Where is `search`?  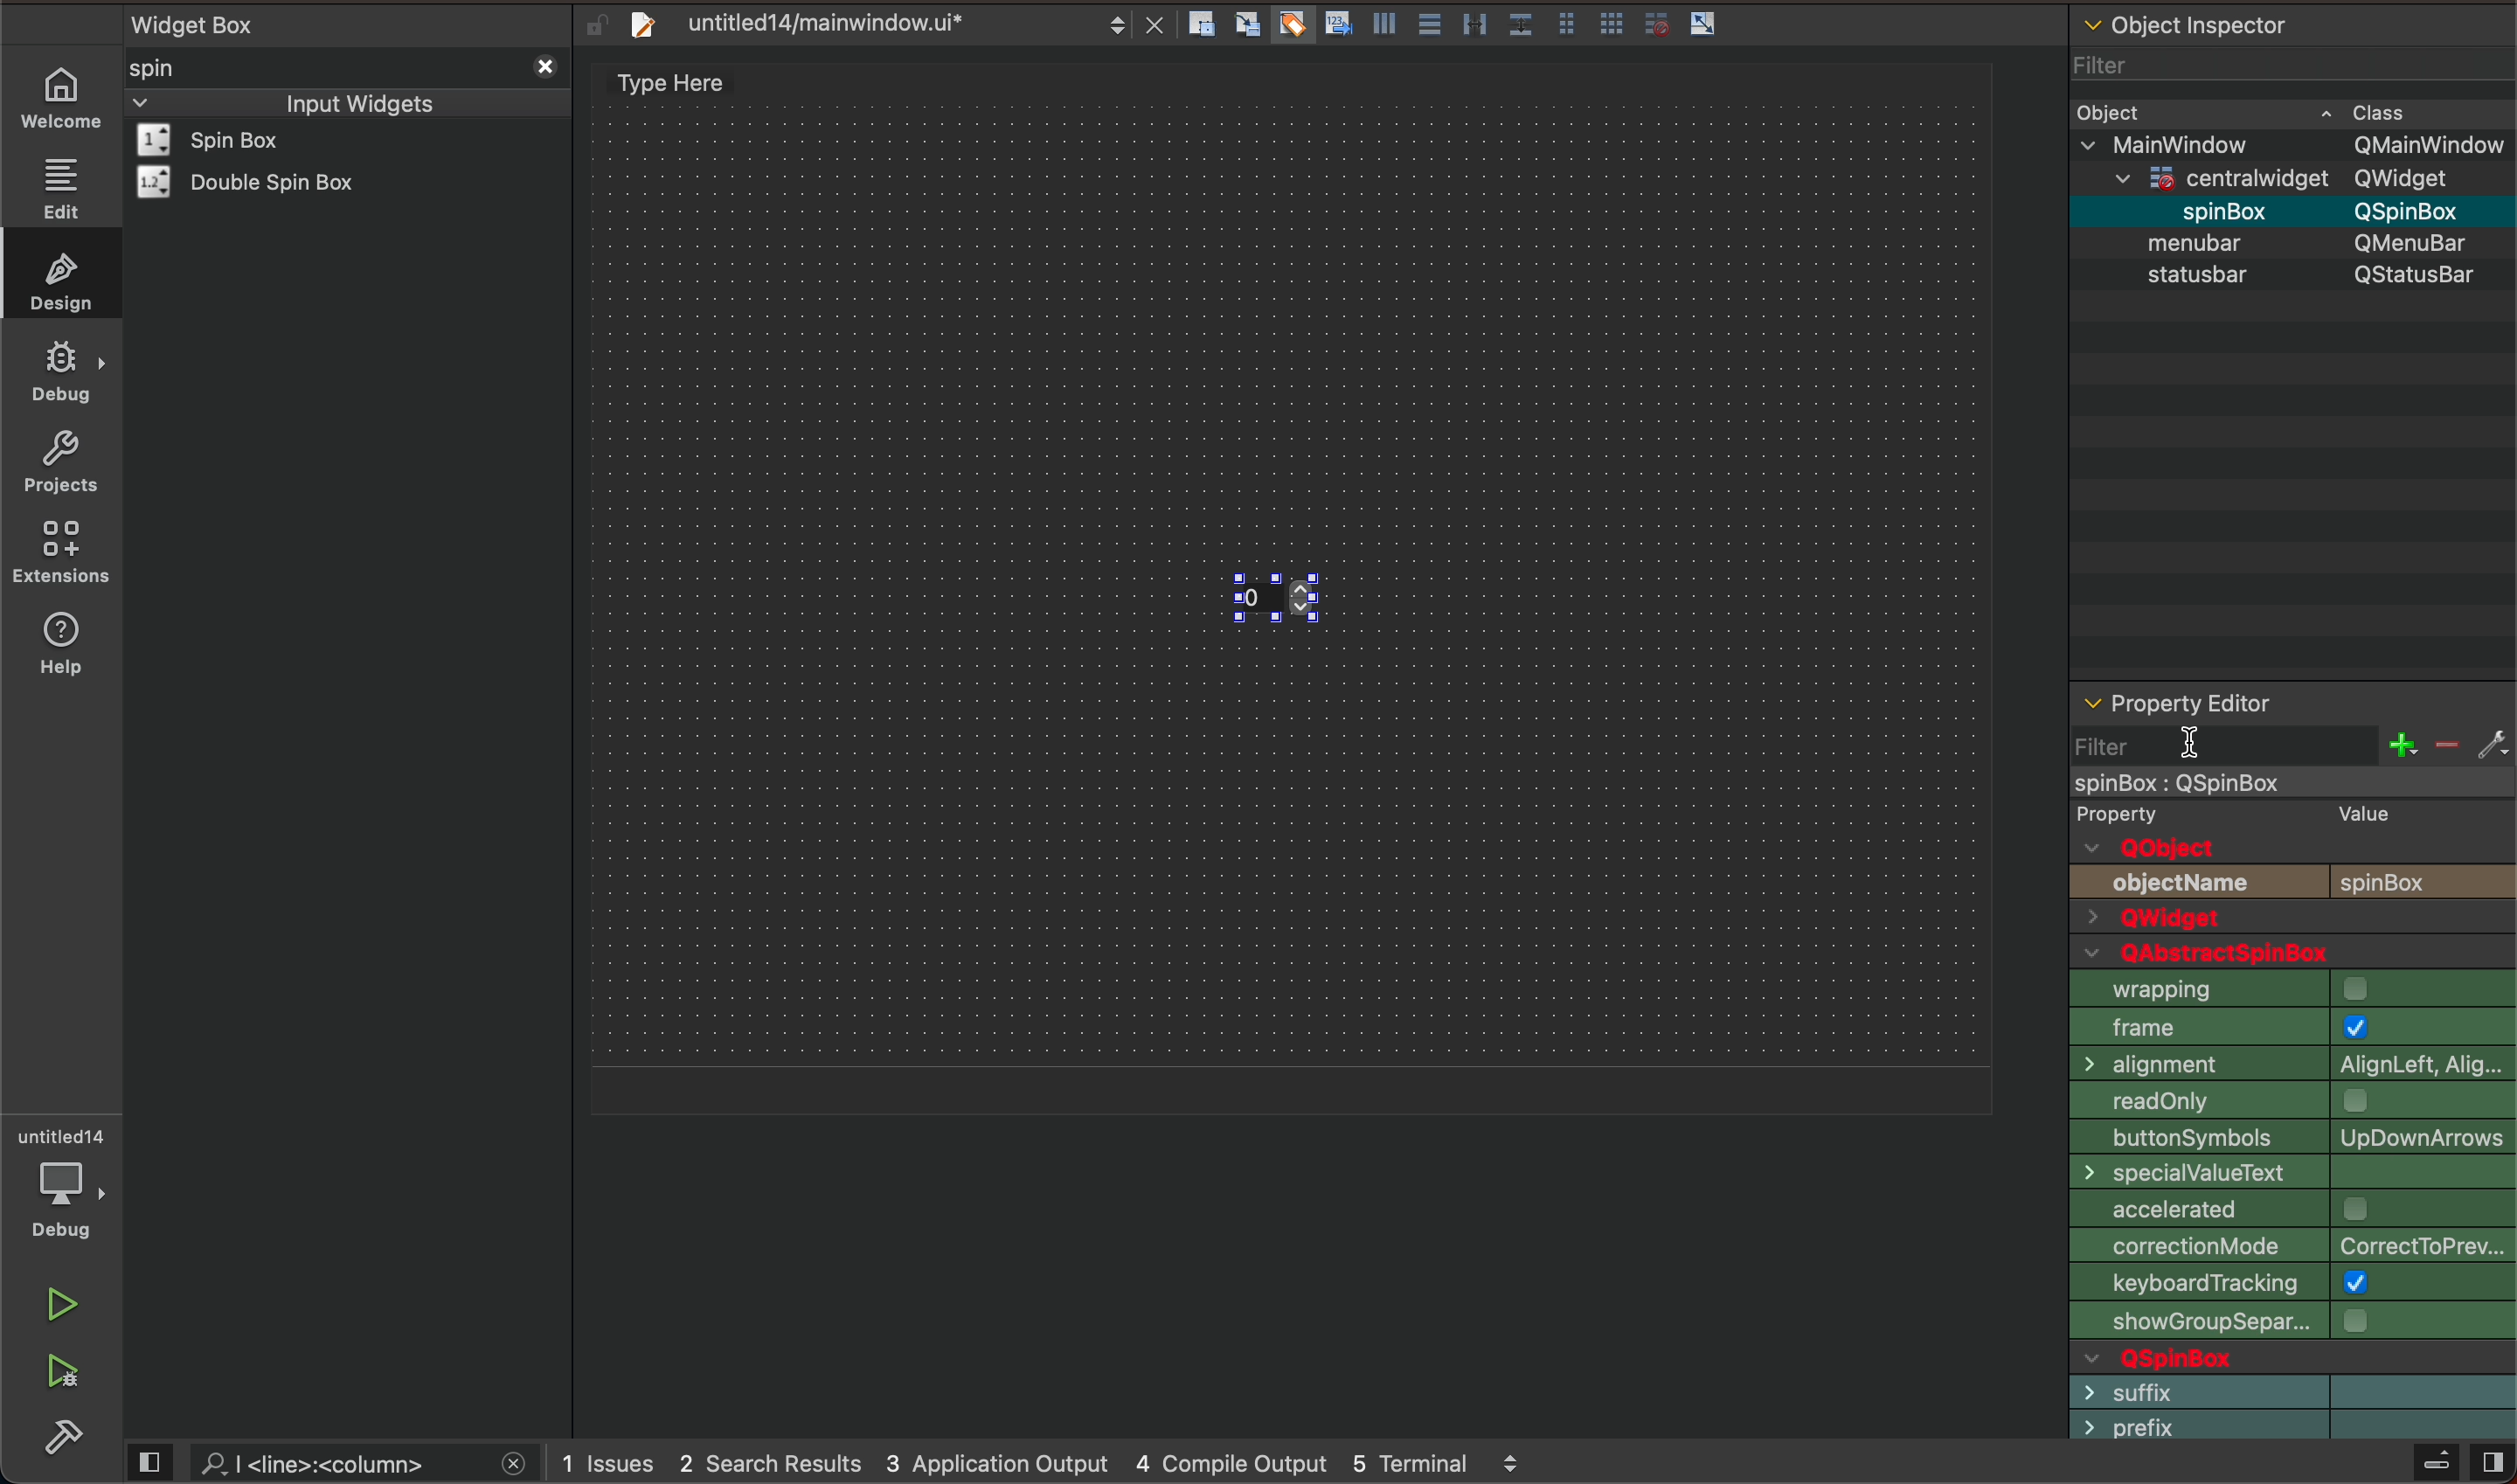
search is located at coordinates (337, 1462).